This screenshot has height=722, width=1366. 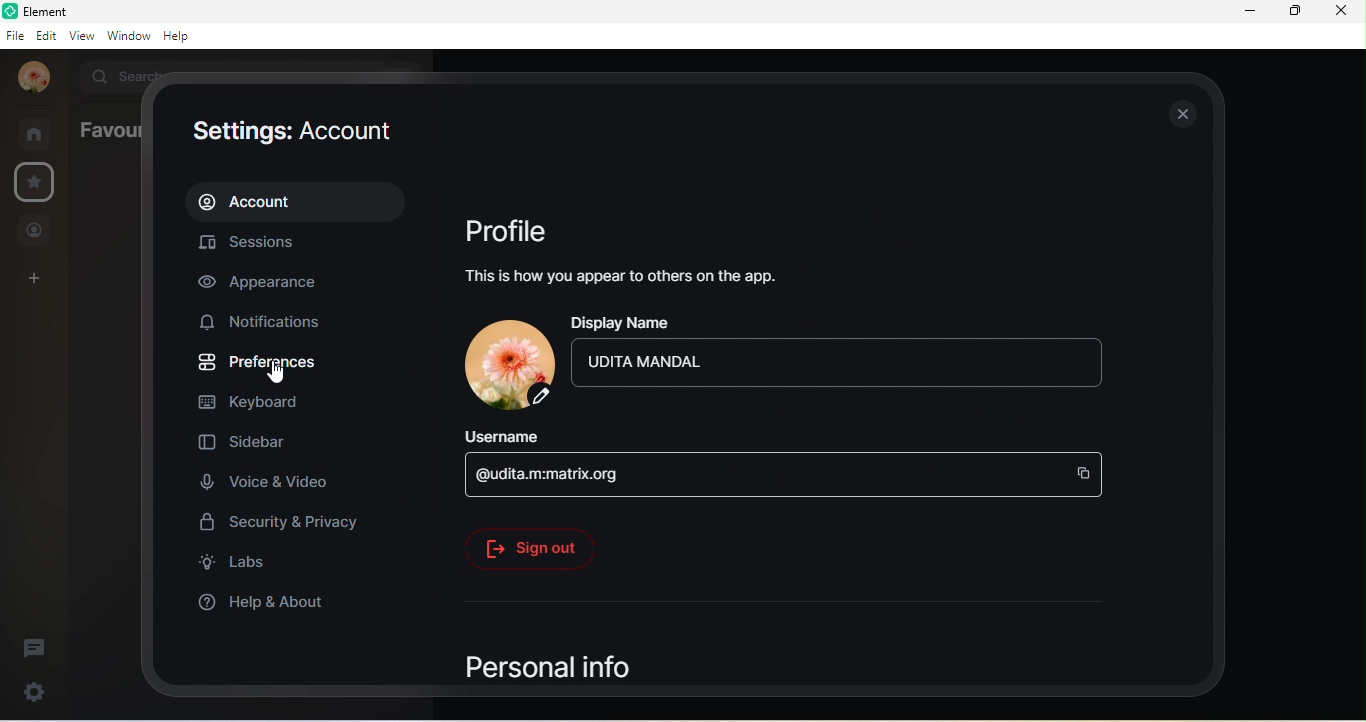 I want to click on security and privacy, so click(x=282, y=522).